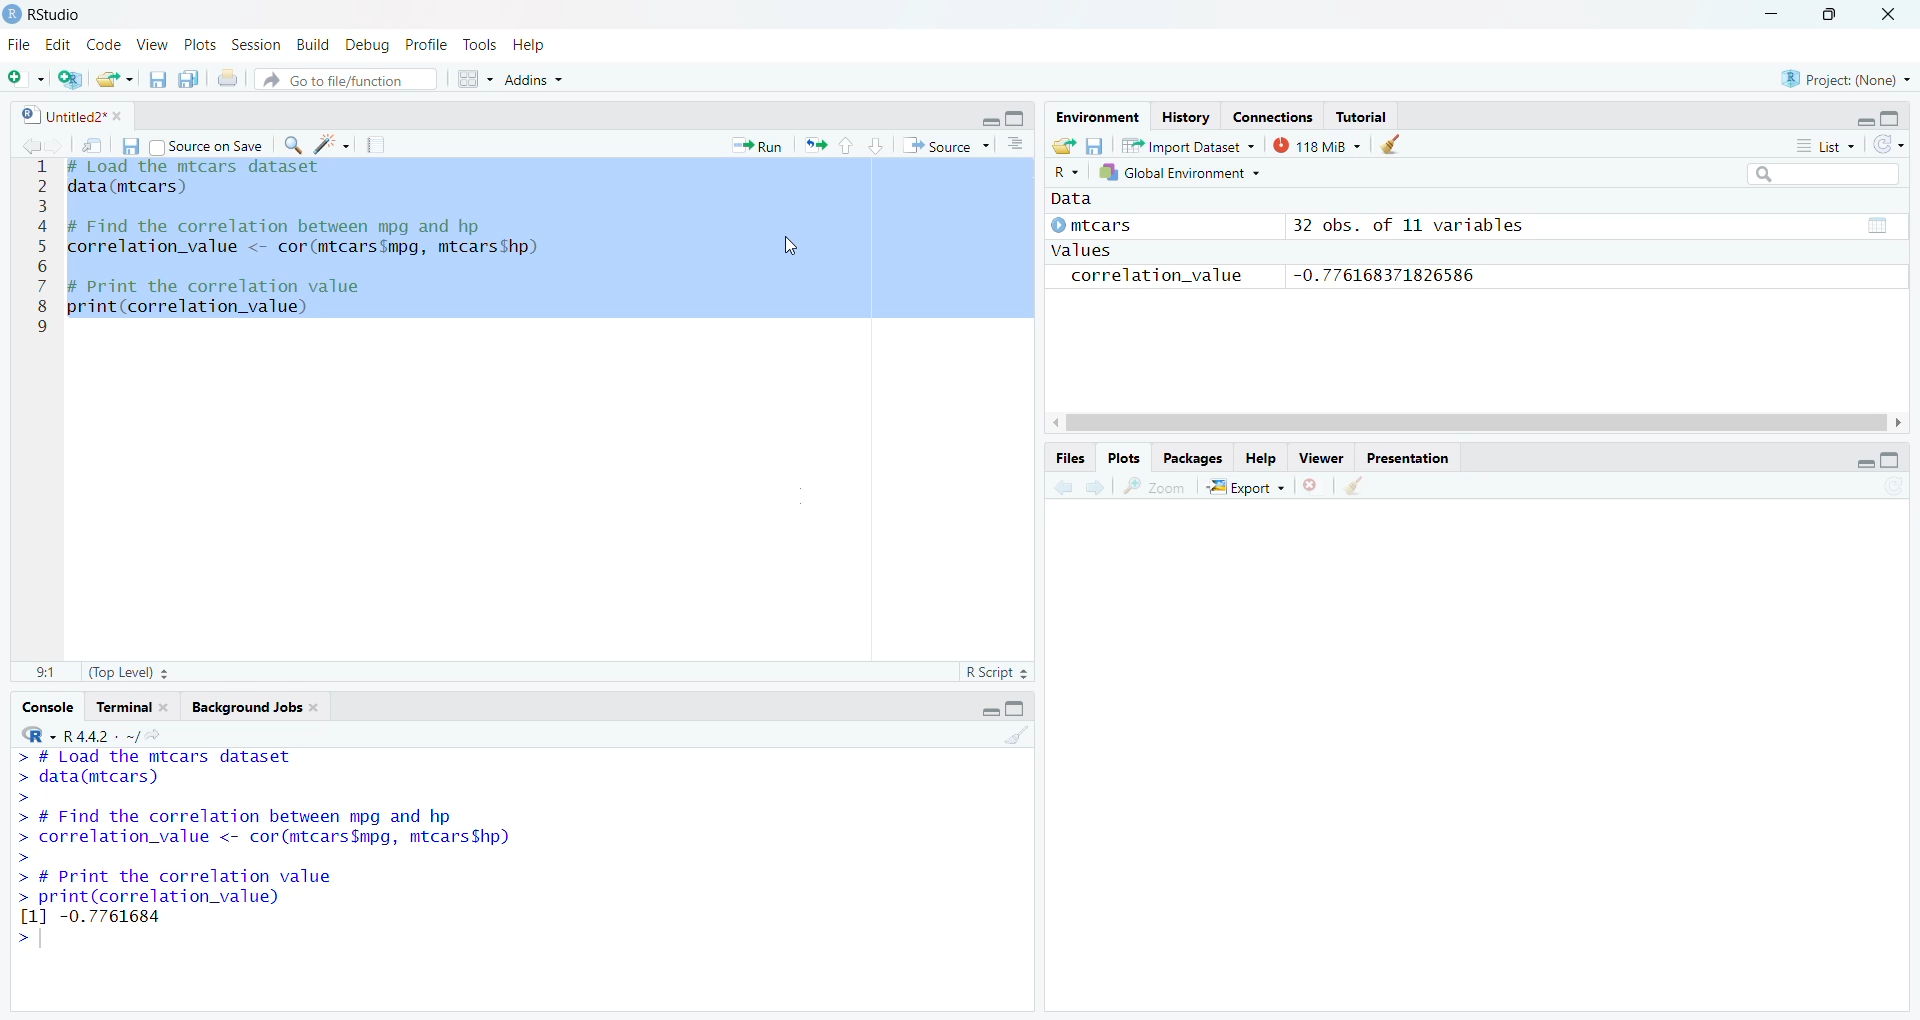 This screenshot has width=1920, height=1020. Describe the element at coordinates (1097, 117) in the screenshot. I see `Environment` at that location.